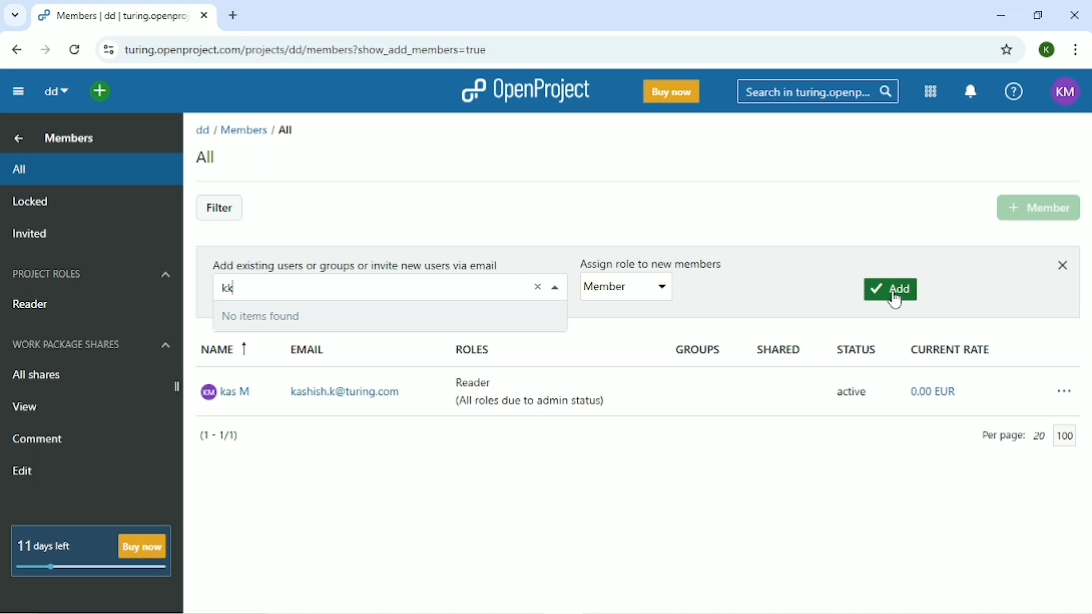  I want to click on Current tab, so click(123, 15).